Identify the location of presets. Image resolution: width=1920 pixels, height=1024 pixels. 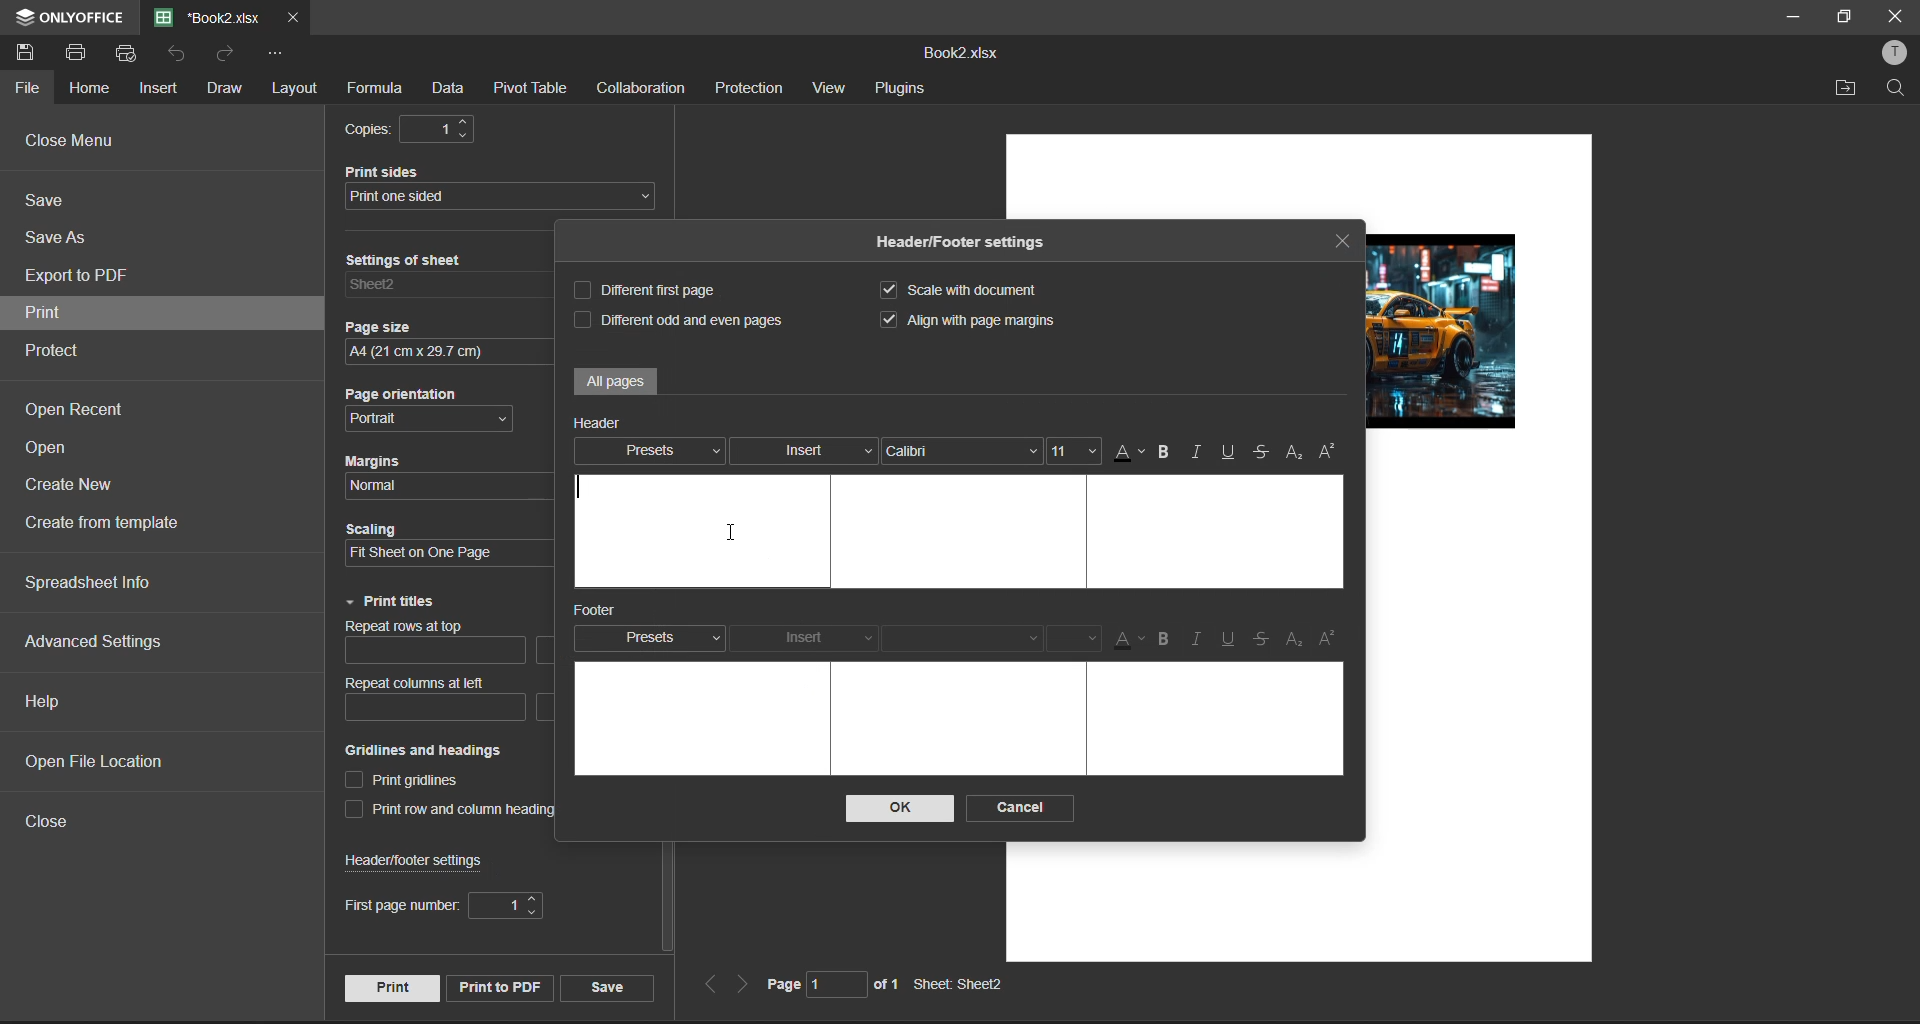
(649, 636).